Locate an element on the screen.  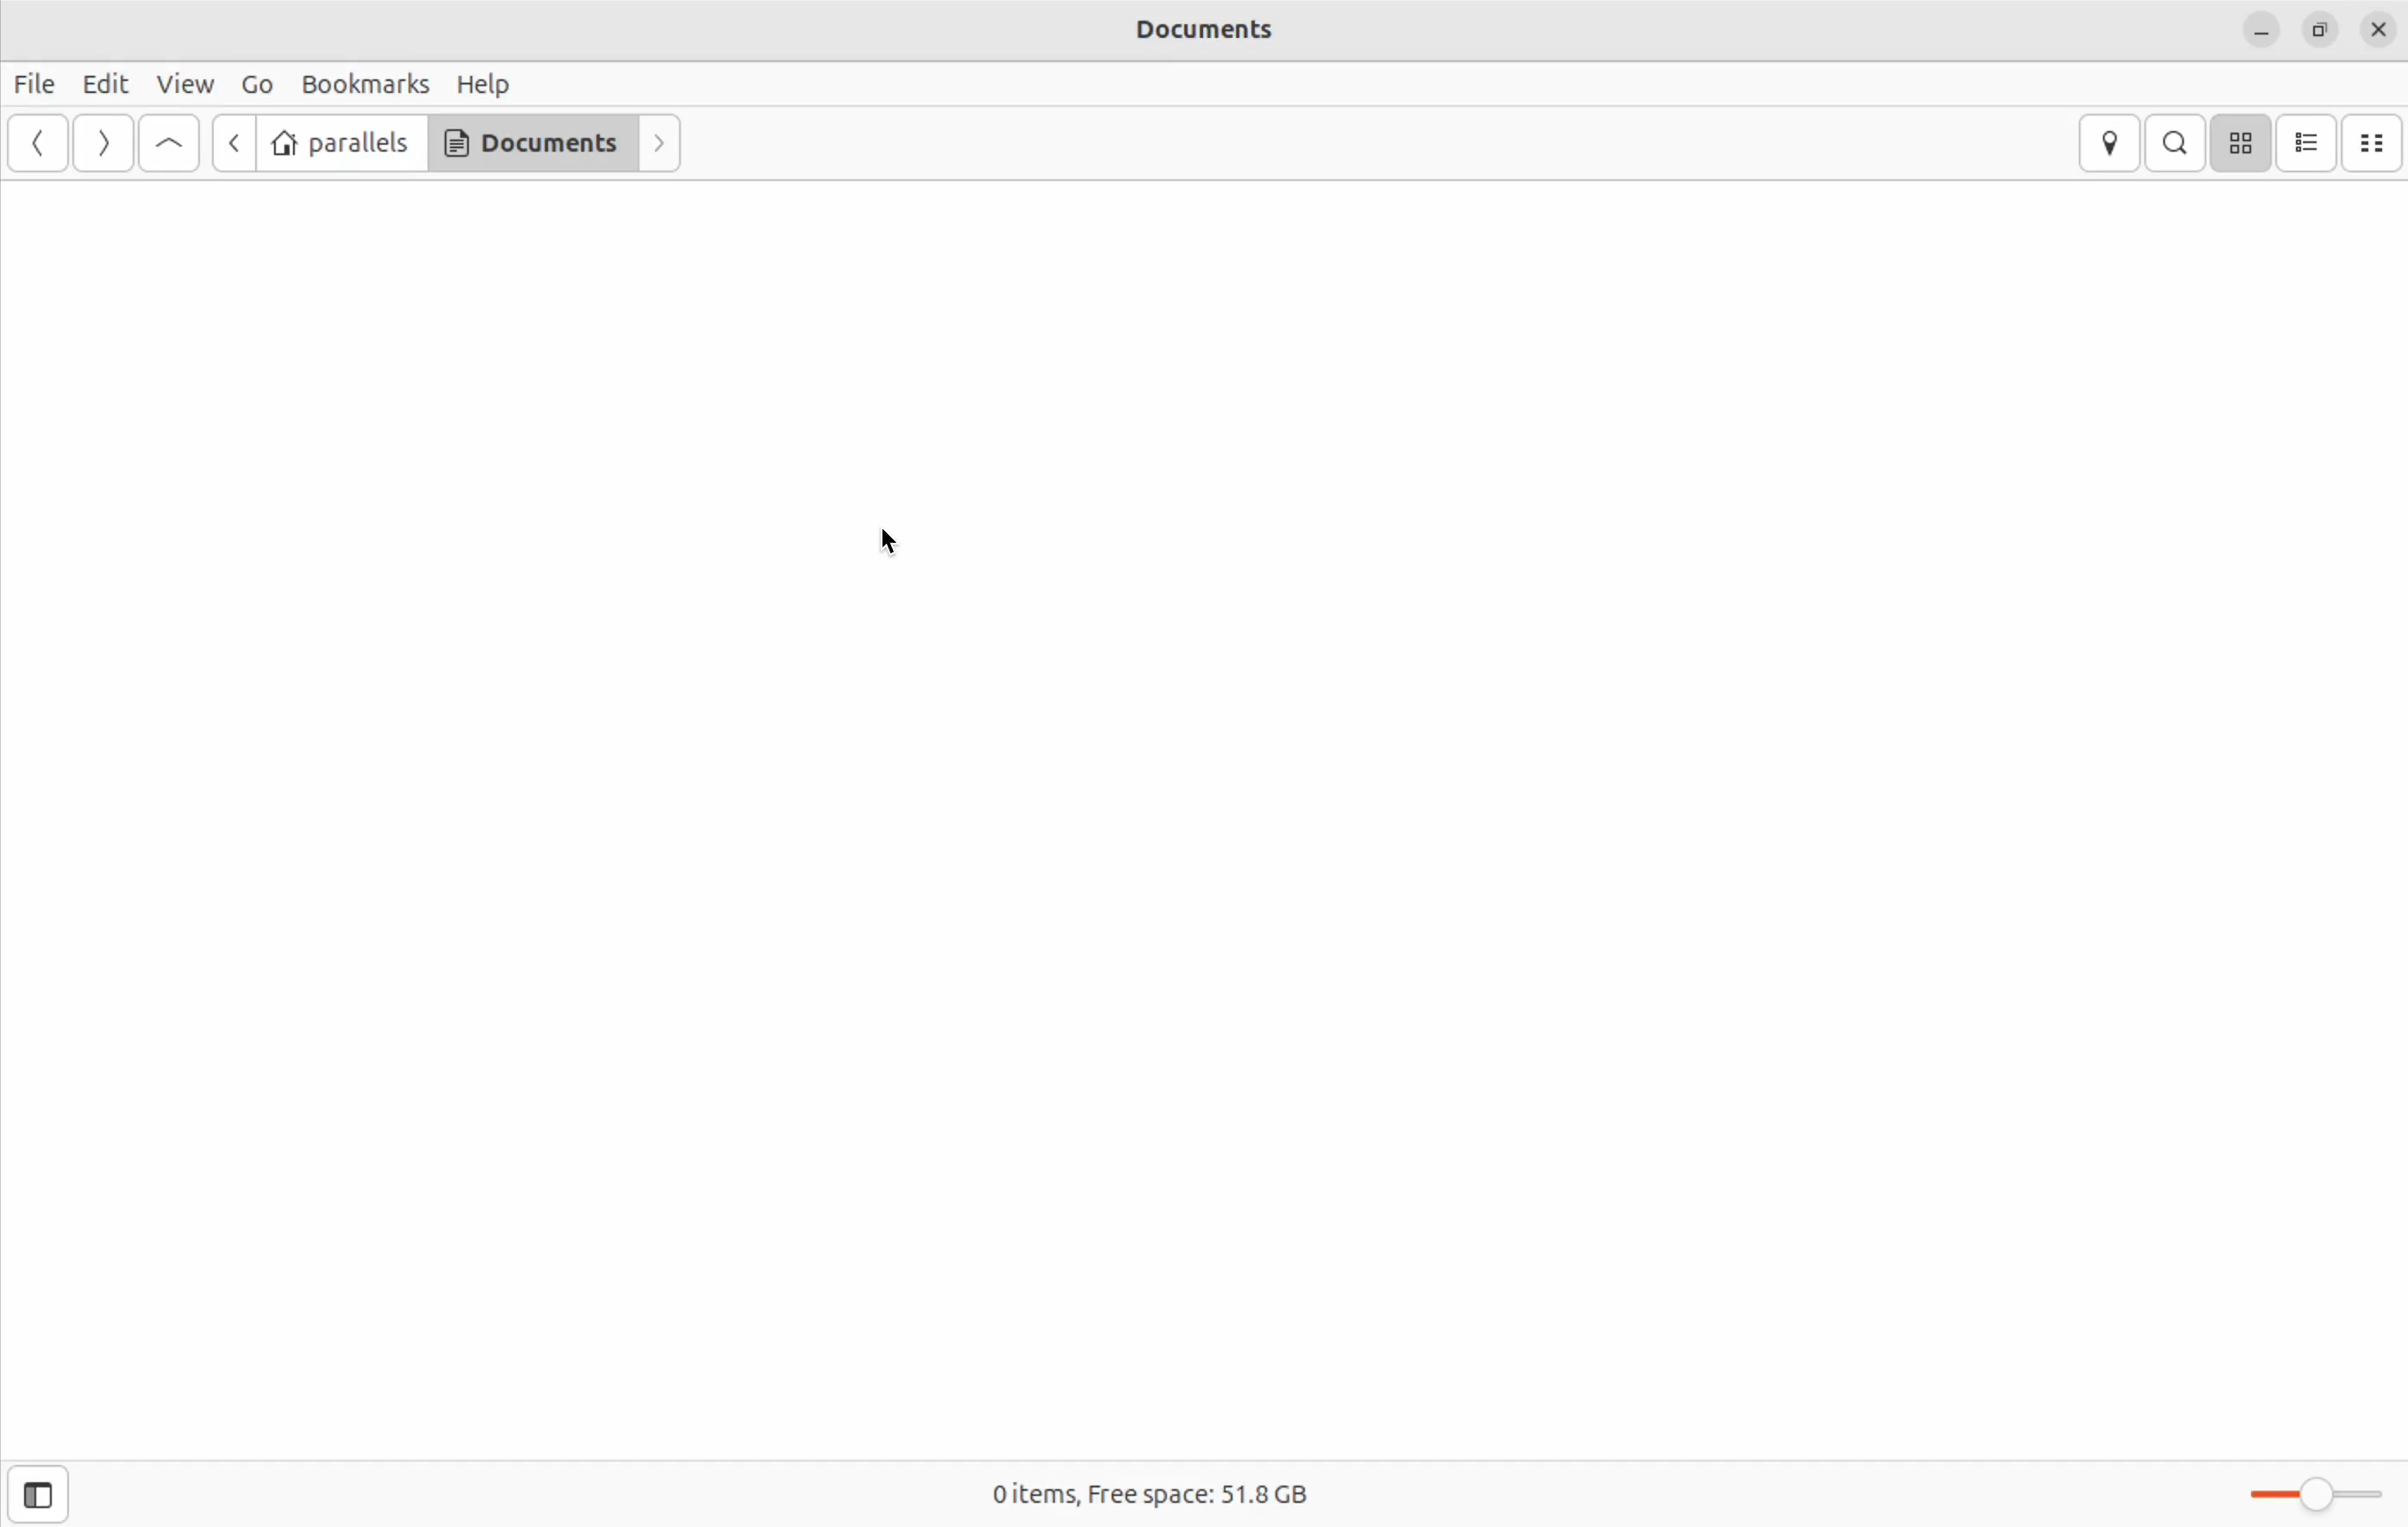
help is located at coordinates (485, 83).